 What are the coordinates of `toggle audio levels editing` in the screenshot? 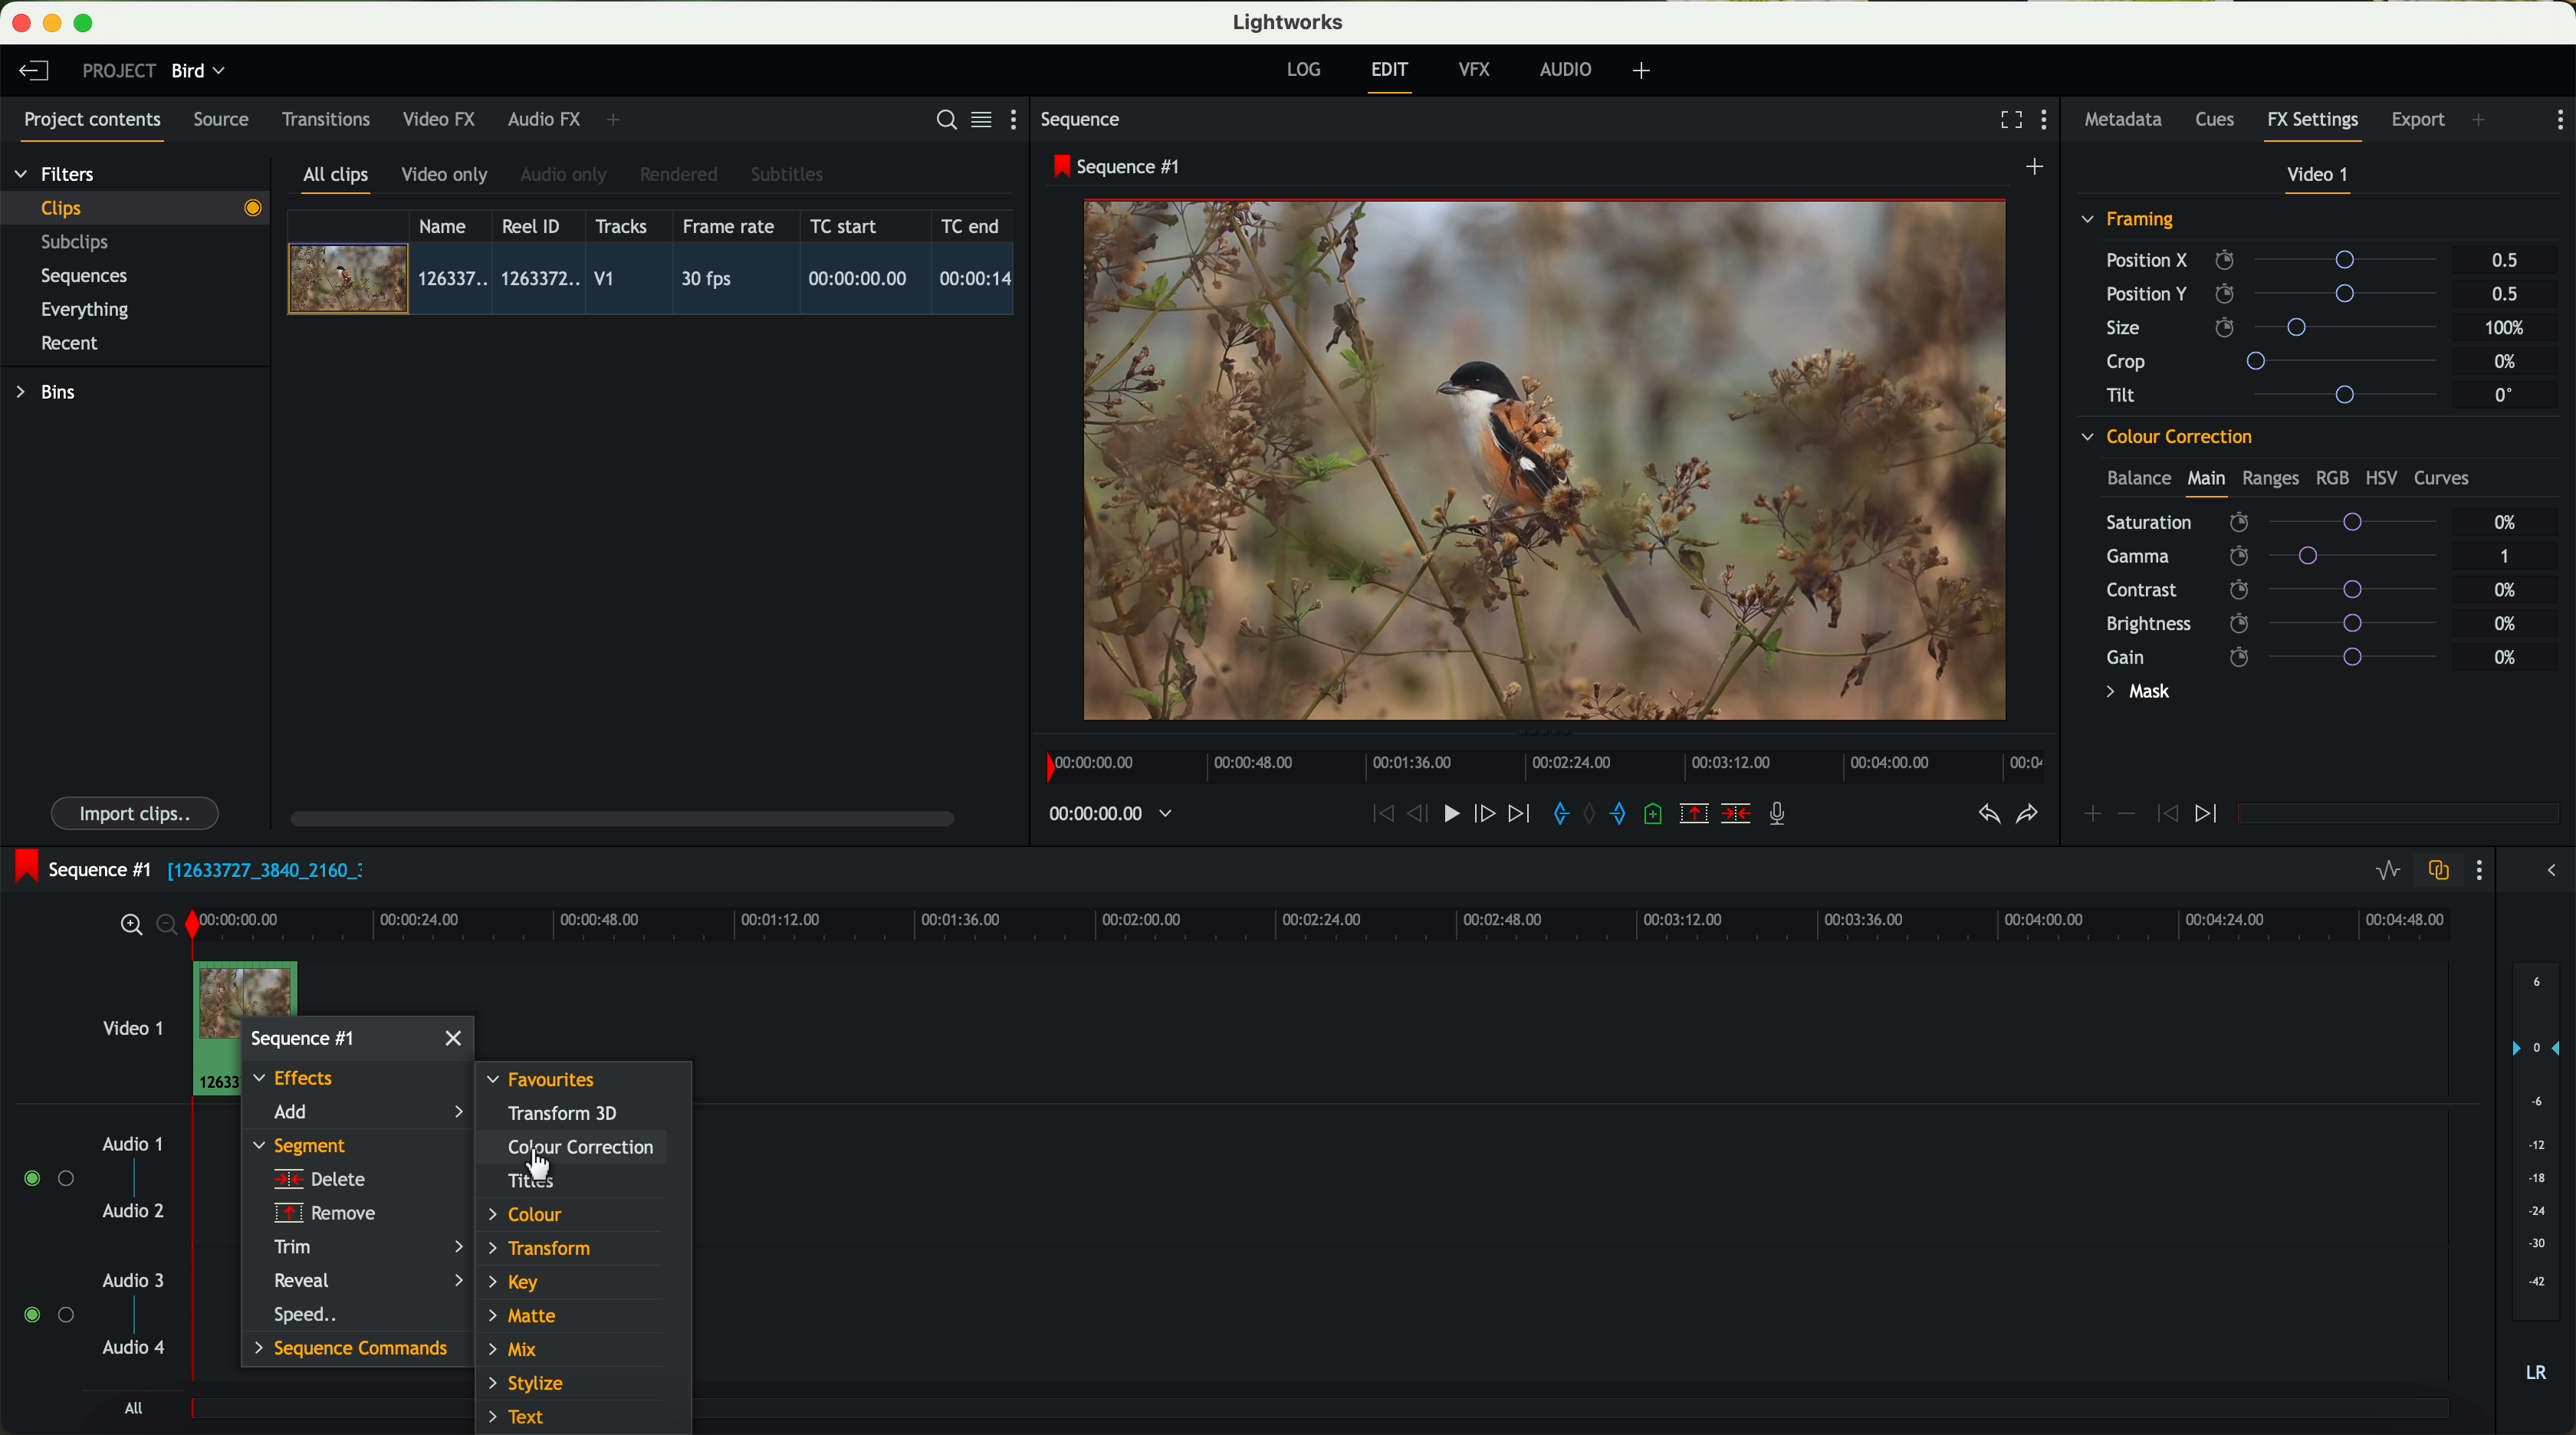 It's located at (2387, 873).